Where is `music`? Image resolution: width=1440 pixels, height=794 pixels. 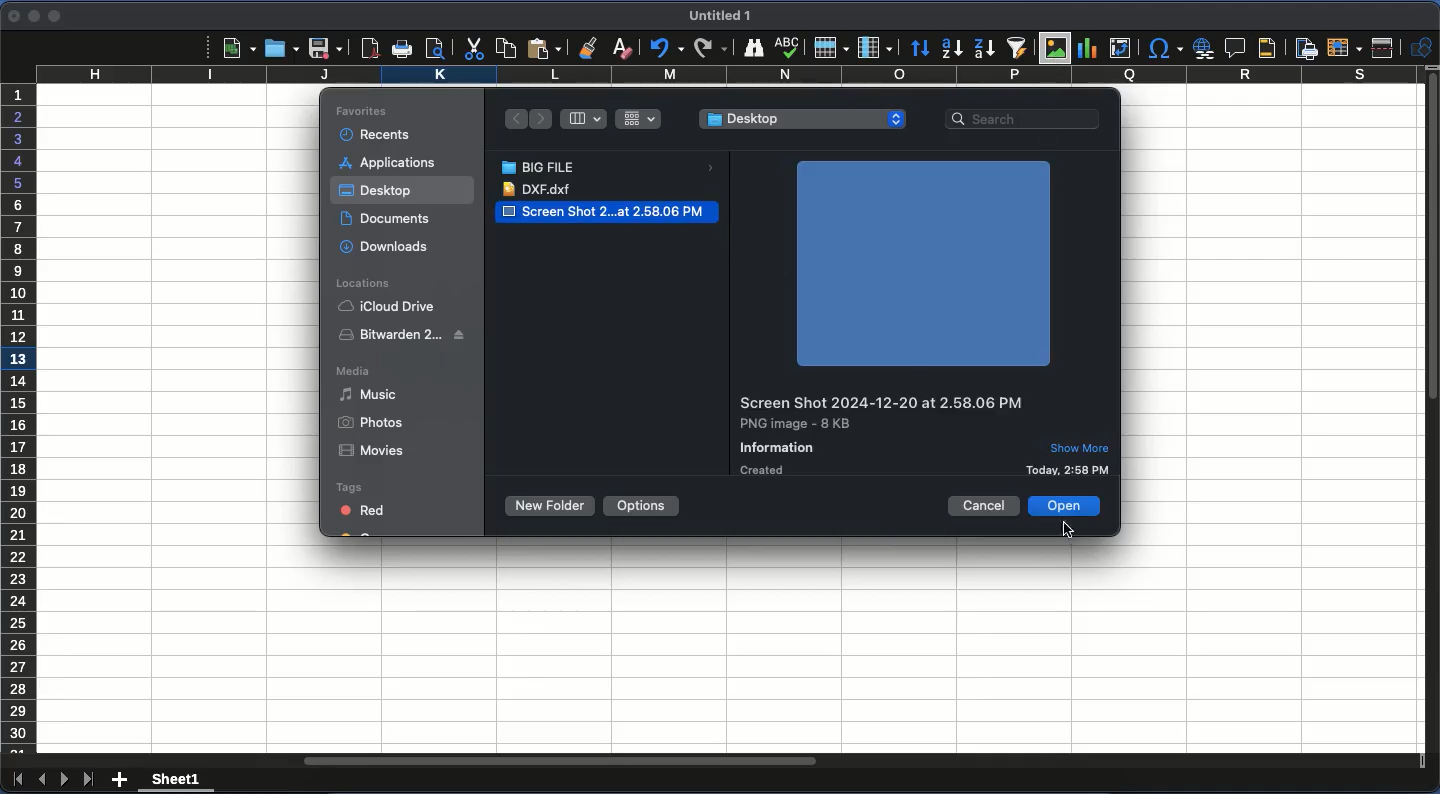
music is located at coordinates (367, 394).